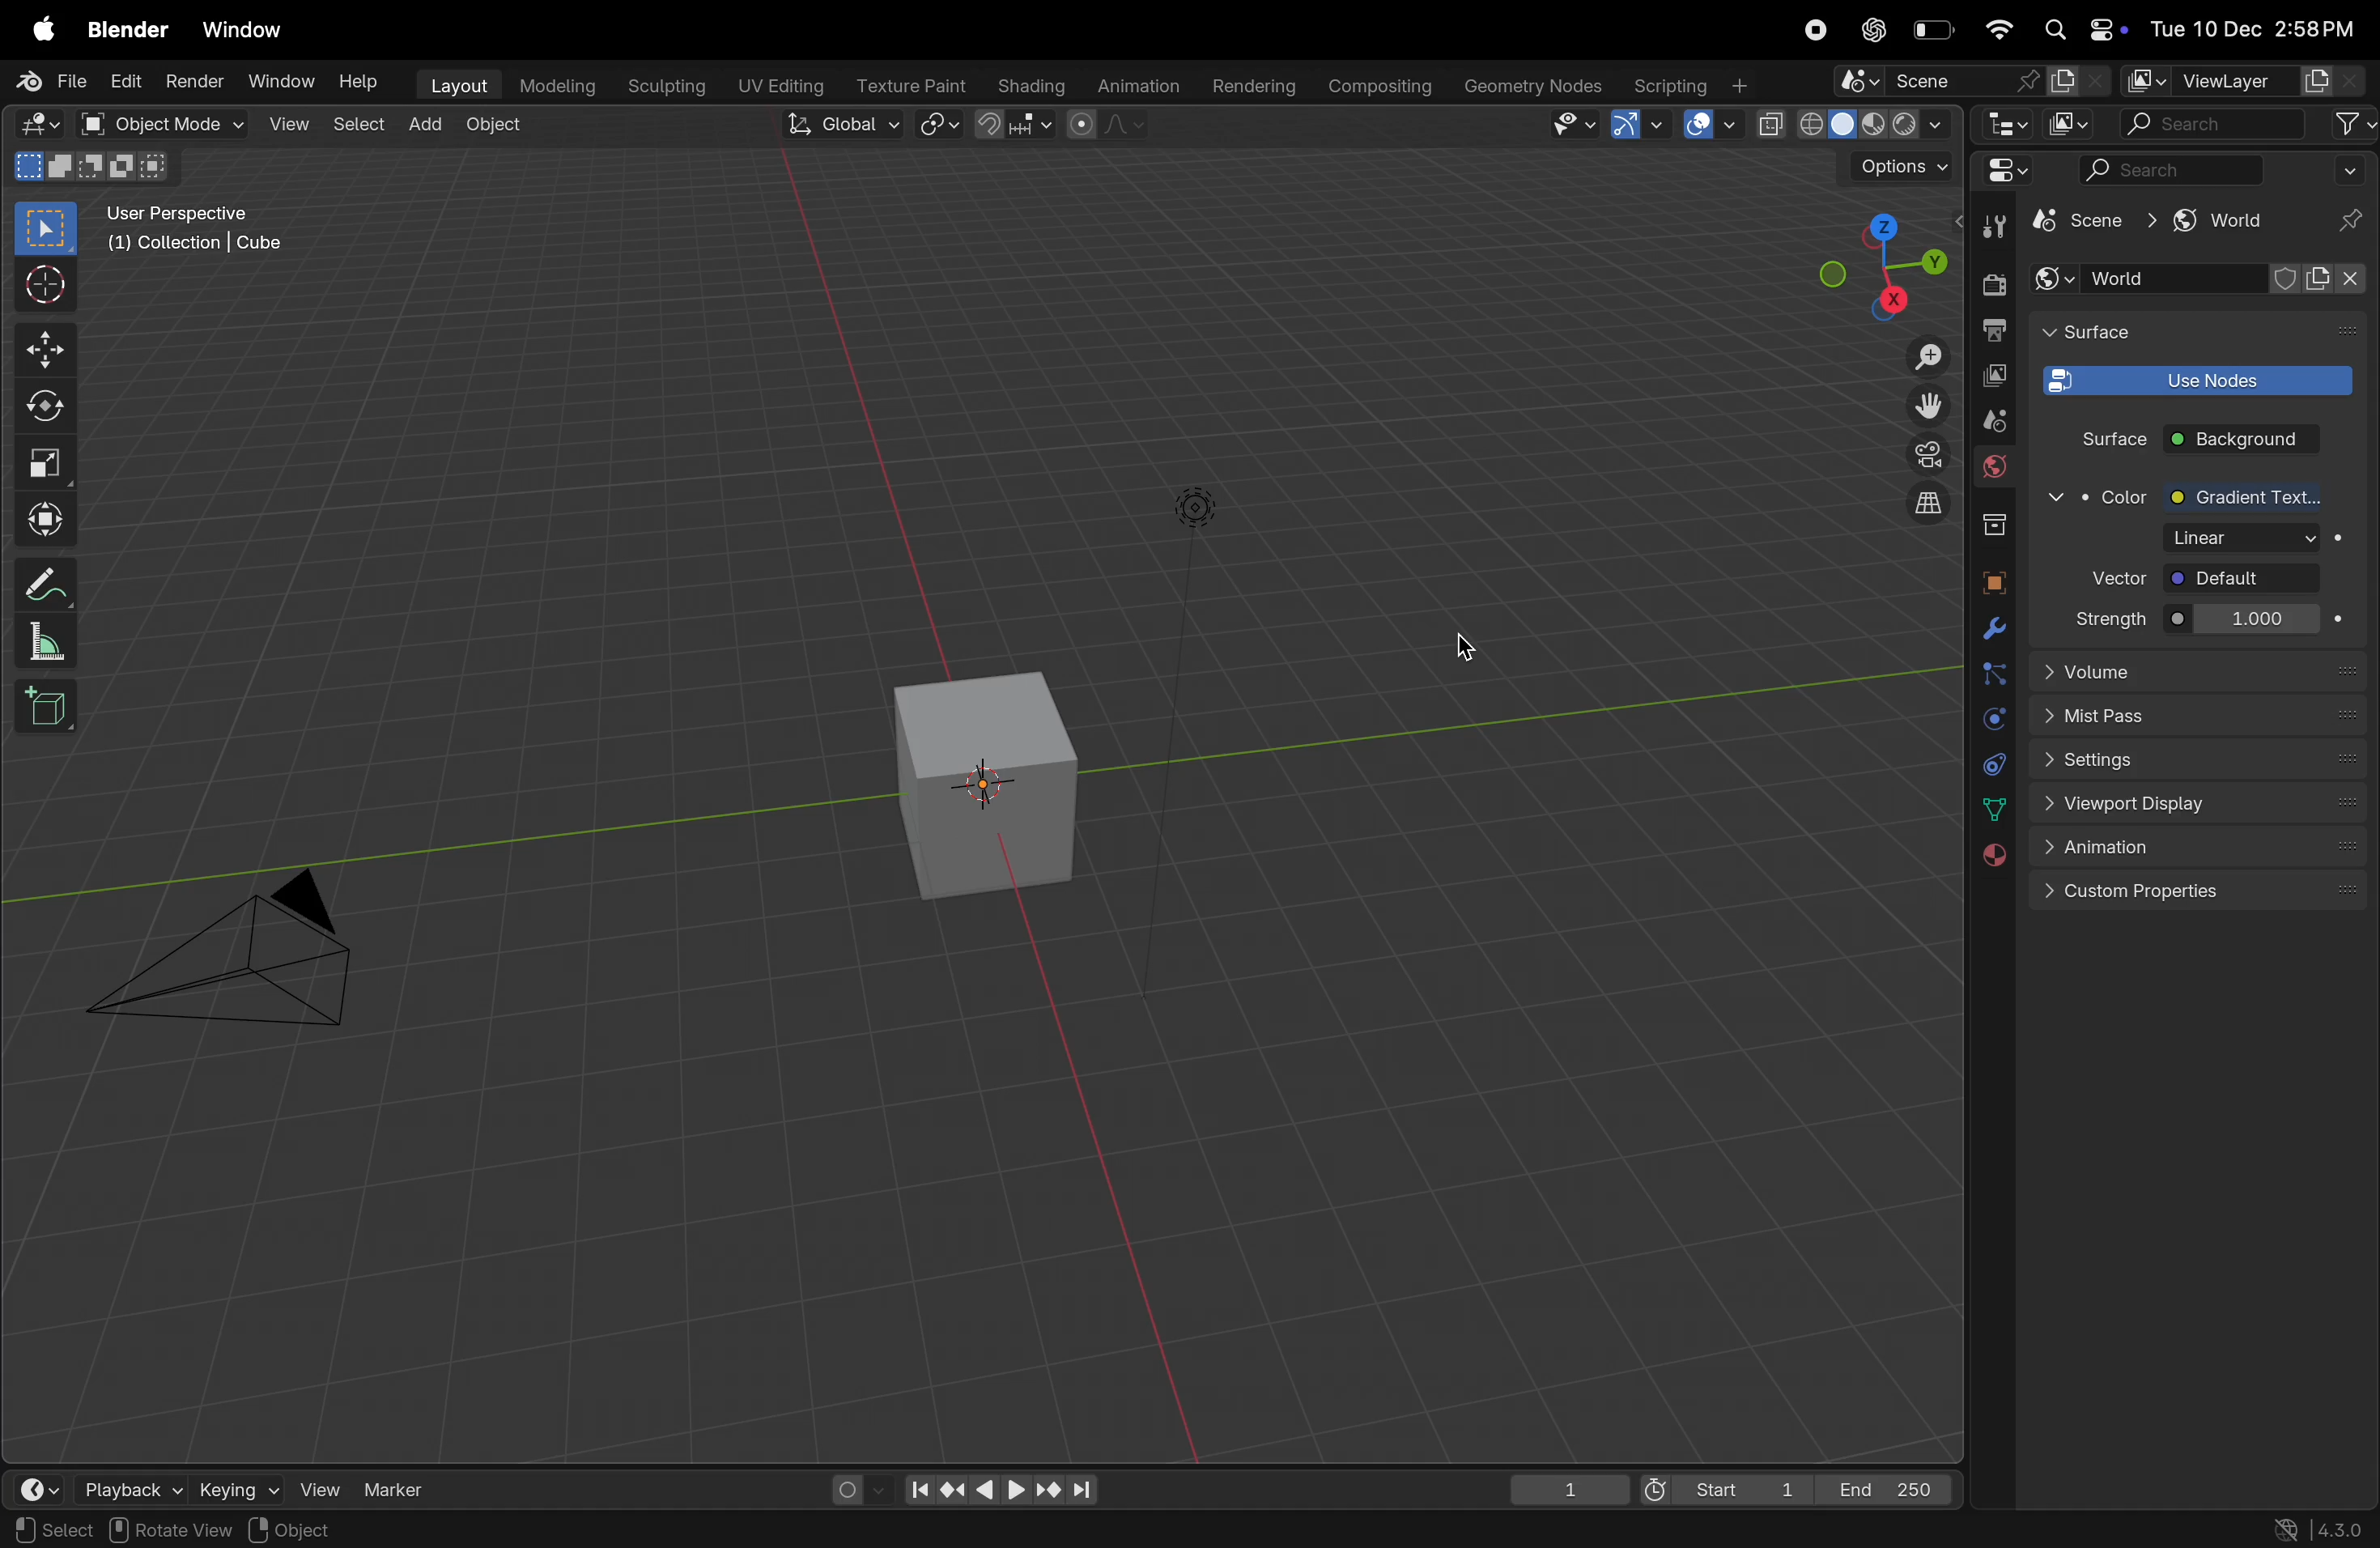  Describe the element at coordinates (2084, 27) in the screenshot. I see `Apple widgets` at that location.